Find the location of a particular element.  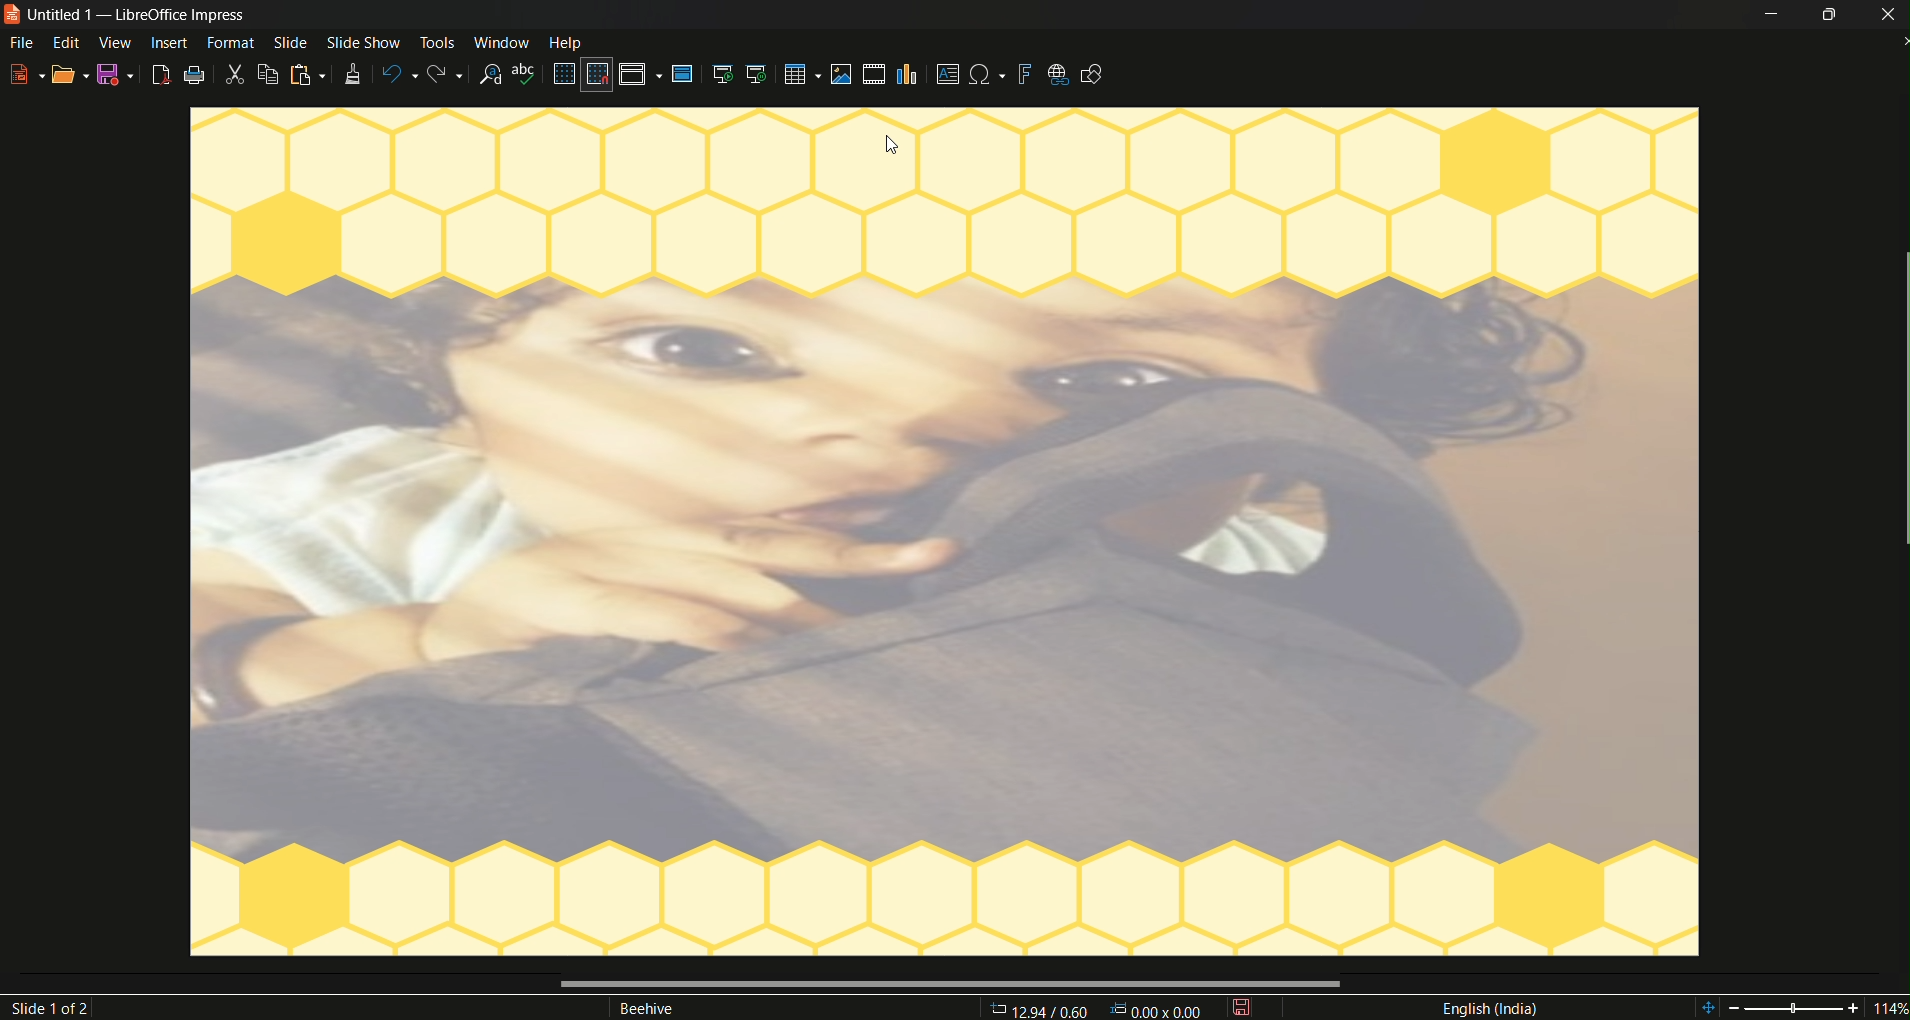

show draw functions is located at coordinates (1094, 75).